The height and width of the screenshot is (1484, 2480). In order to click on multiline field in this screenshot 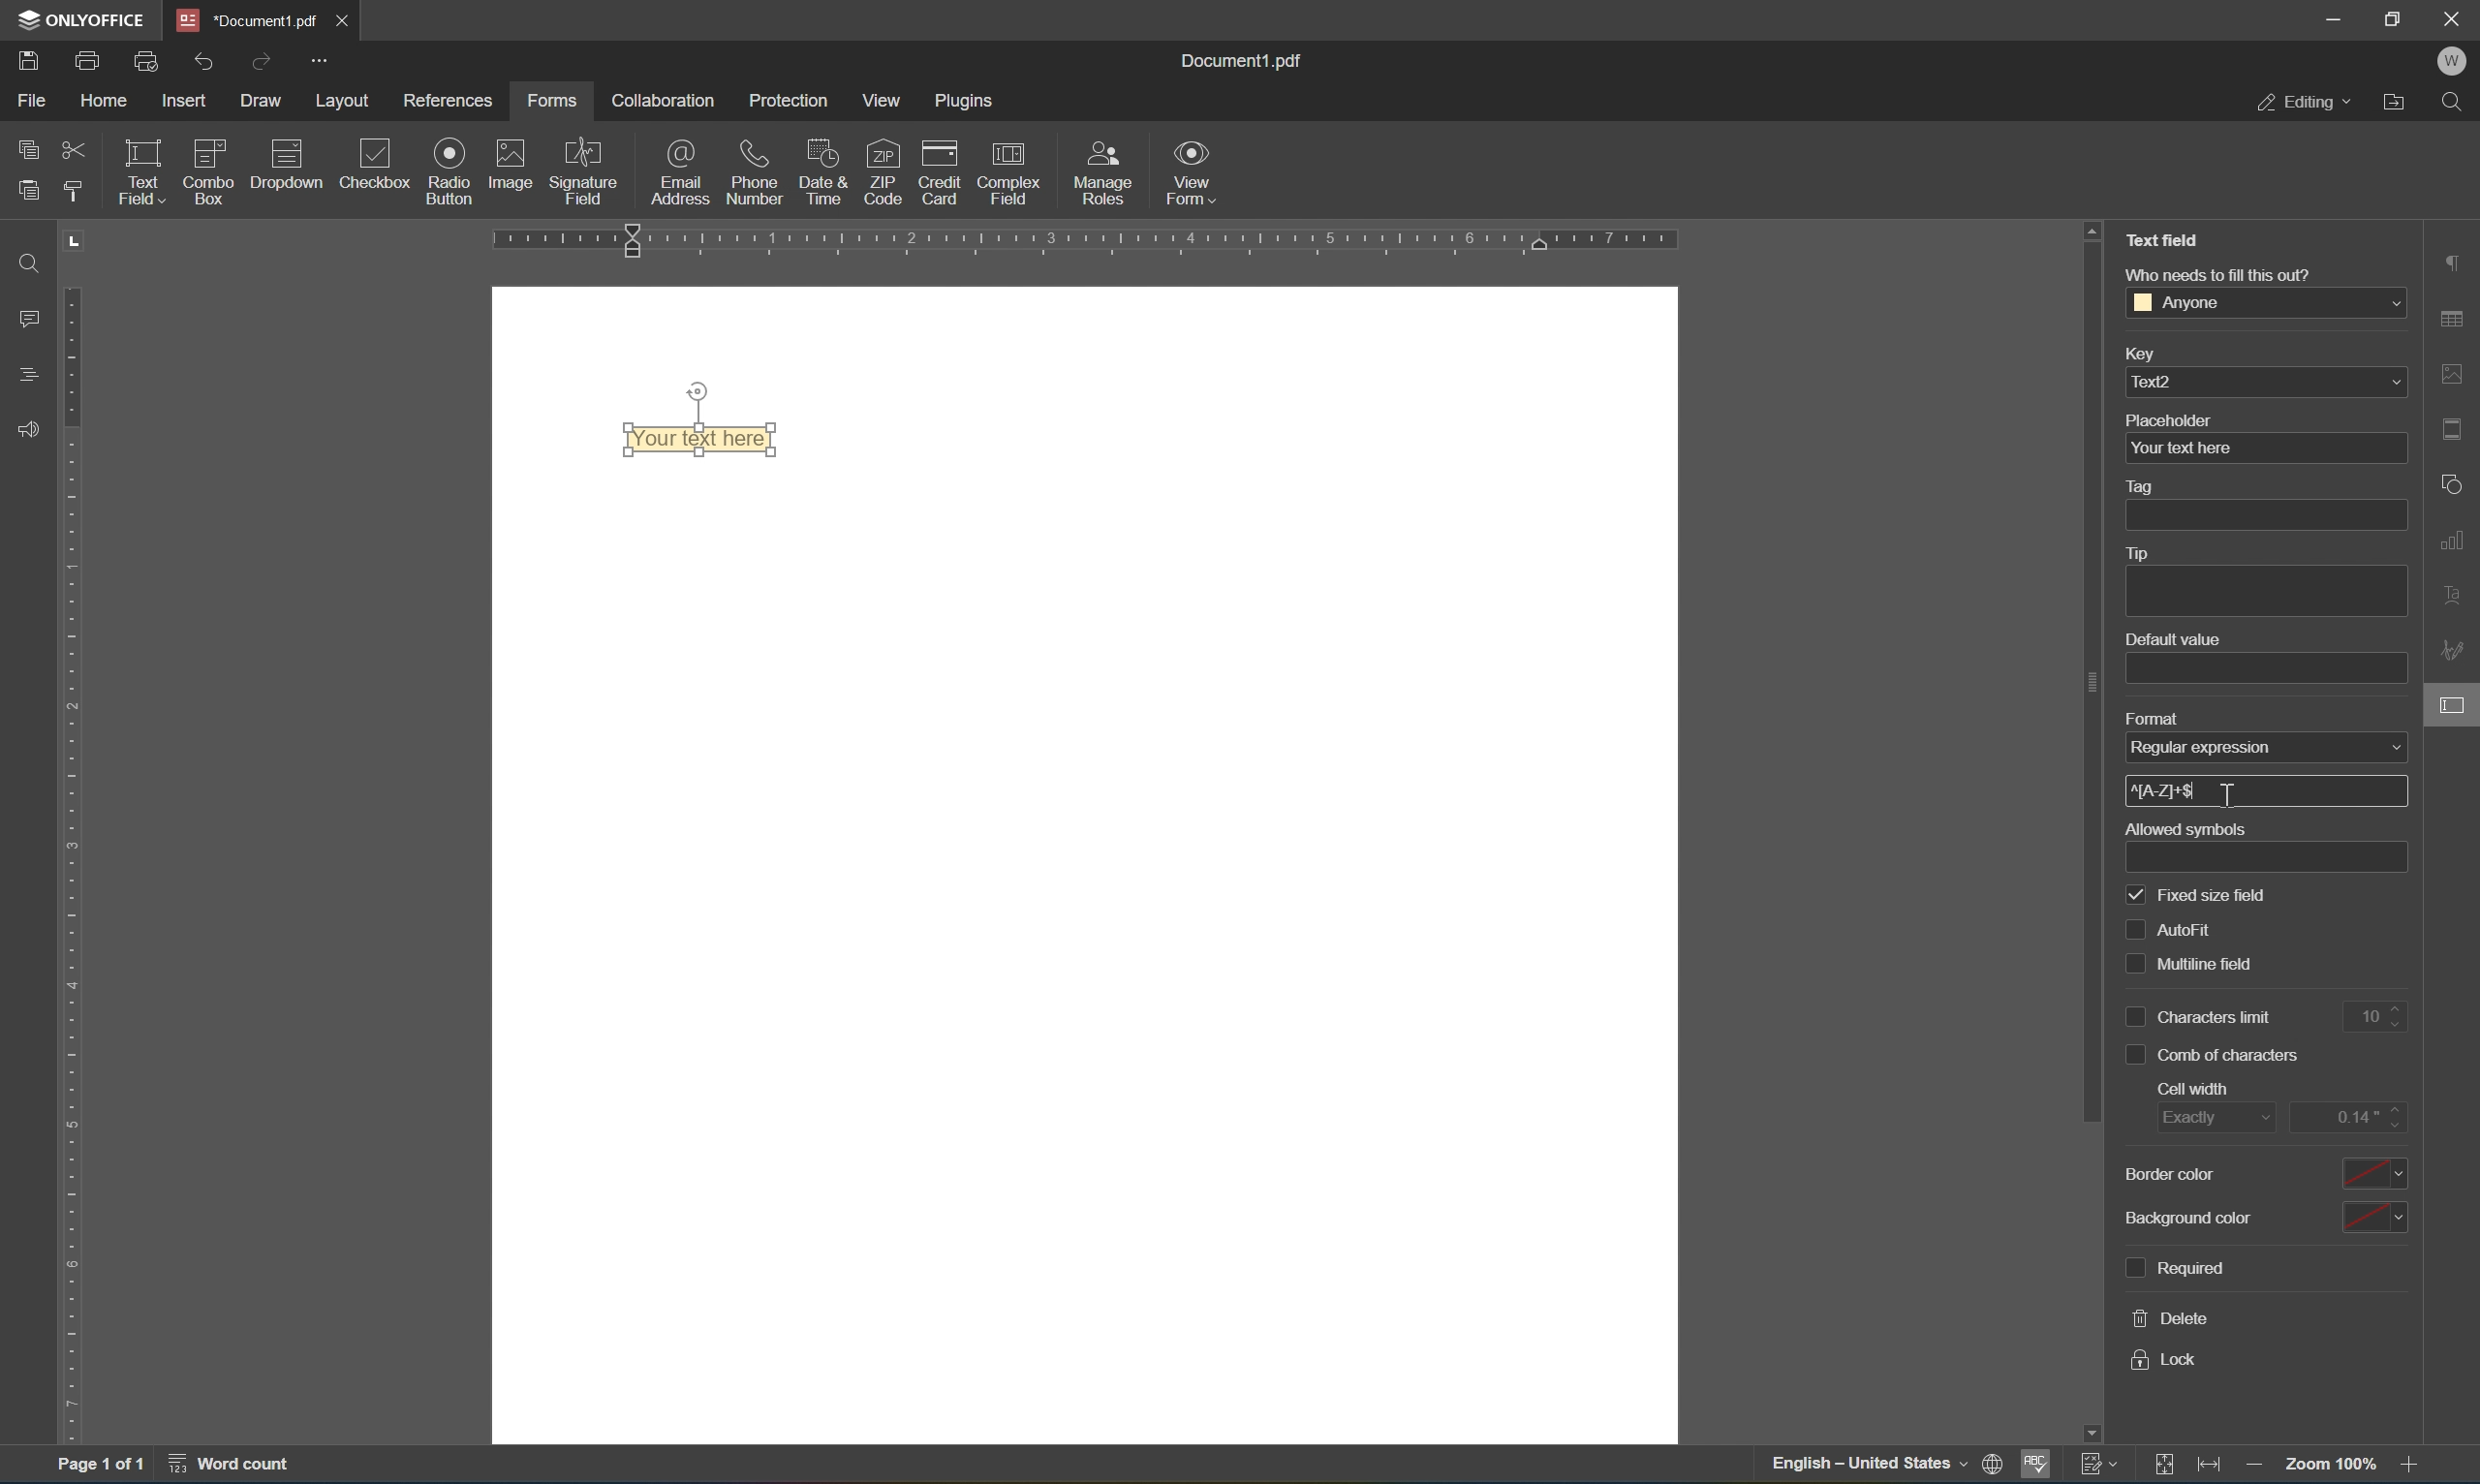, I will do `click(2192, 961)`.